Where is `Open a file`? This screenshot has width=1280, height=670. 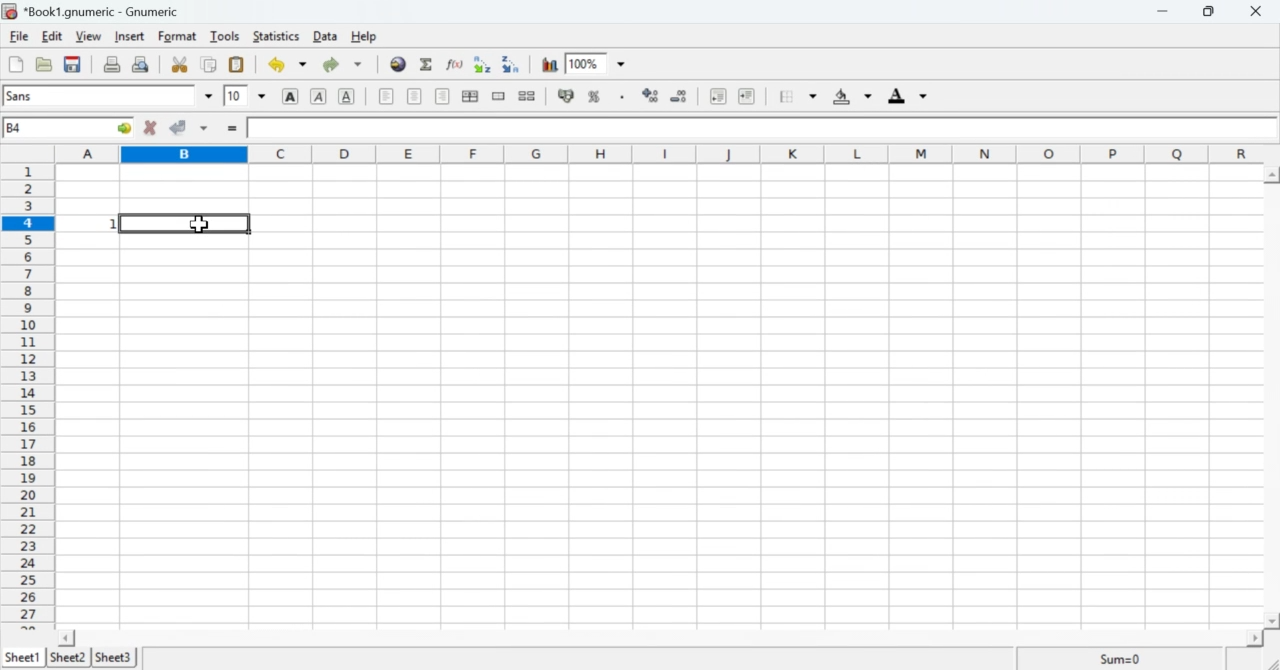 Open a file is located at coordinates (46, 65).